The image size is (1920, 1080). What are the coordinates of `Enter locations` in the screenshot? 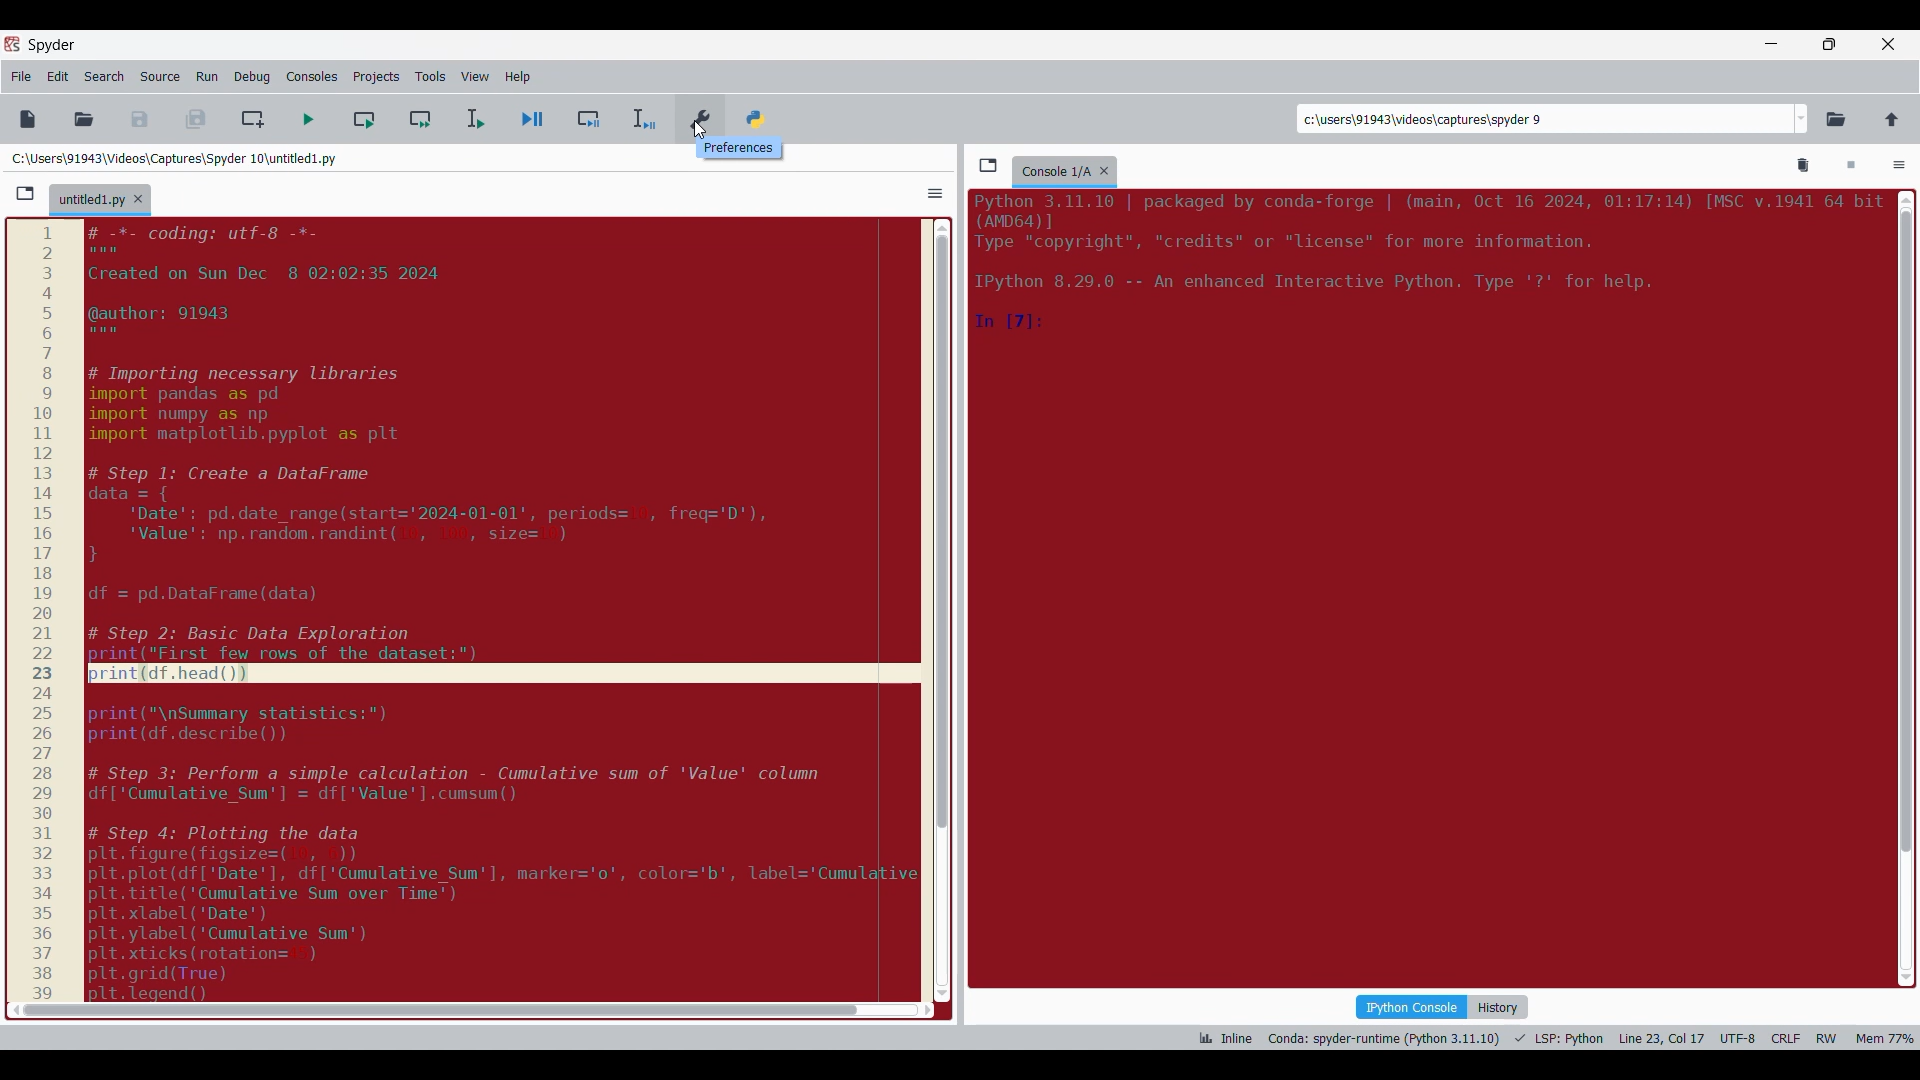 It's located at (1544, 119).